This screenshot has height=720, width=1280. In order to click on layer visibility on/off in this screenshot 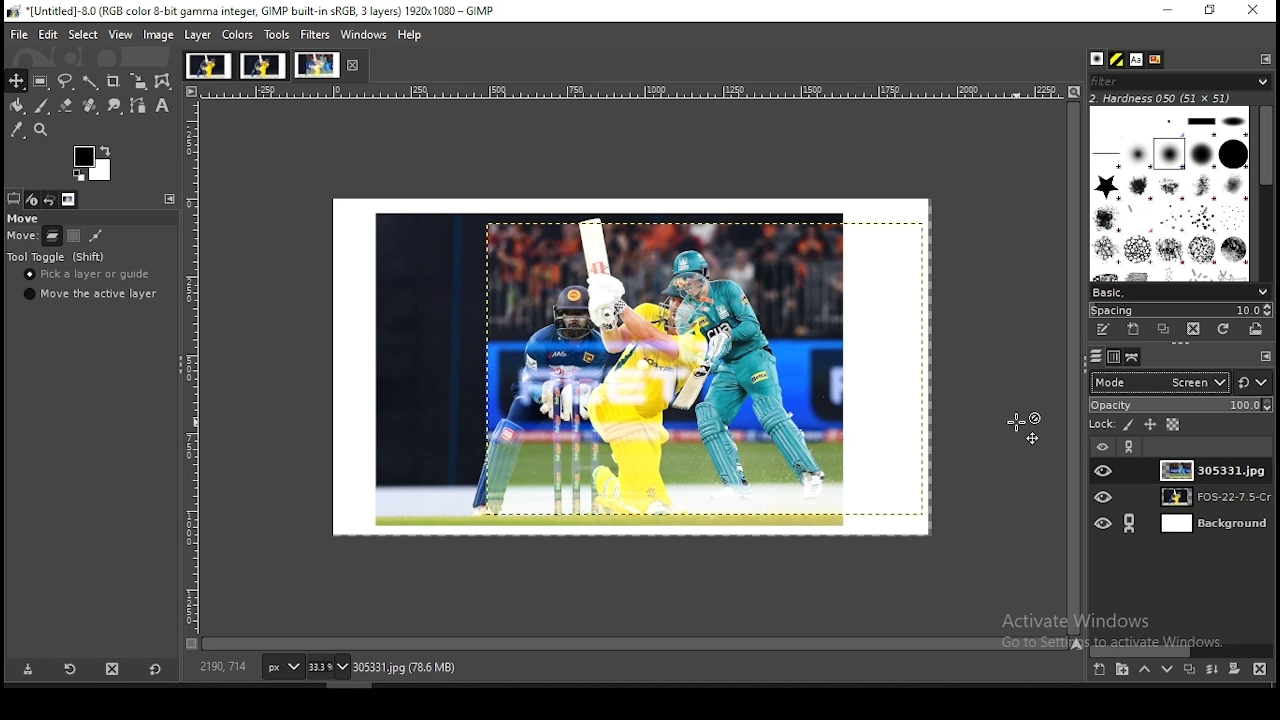, I will do `click(1105, 499)`.